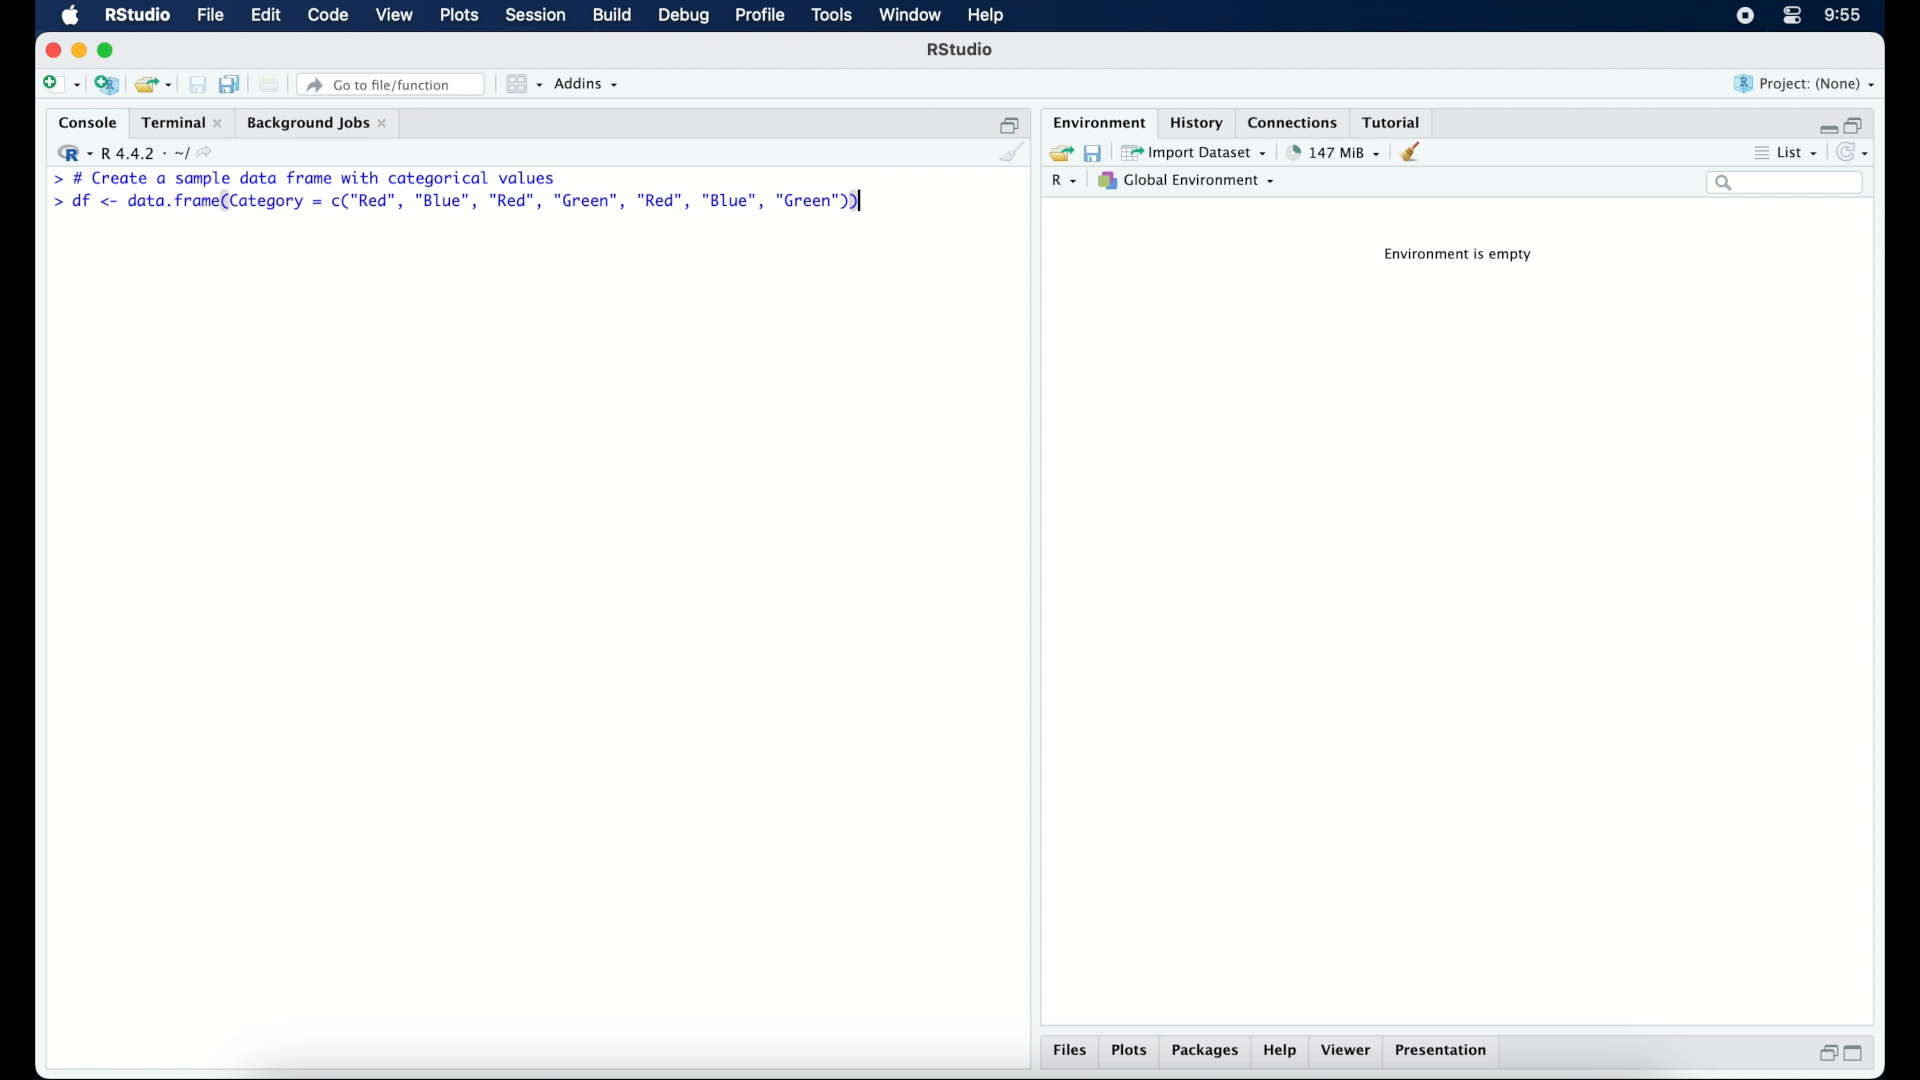 The height and width of the screenshot is (1080, 1920). Describe the element at coordinates (266, 16) in the screenshot. I see `edit` at that location.